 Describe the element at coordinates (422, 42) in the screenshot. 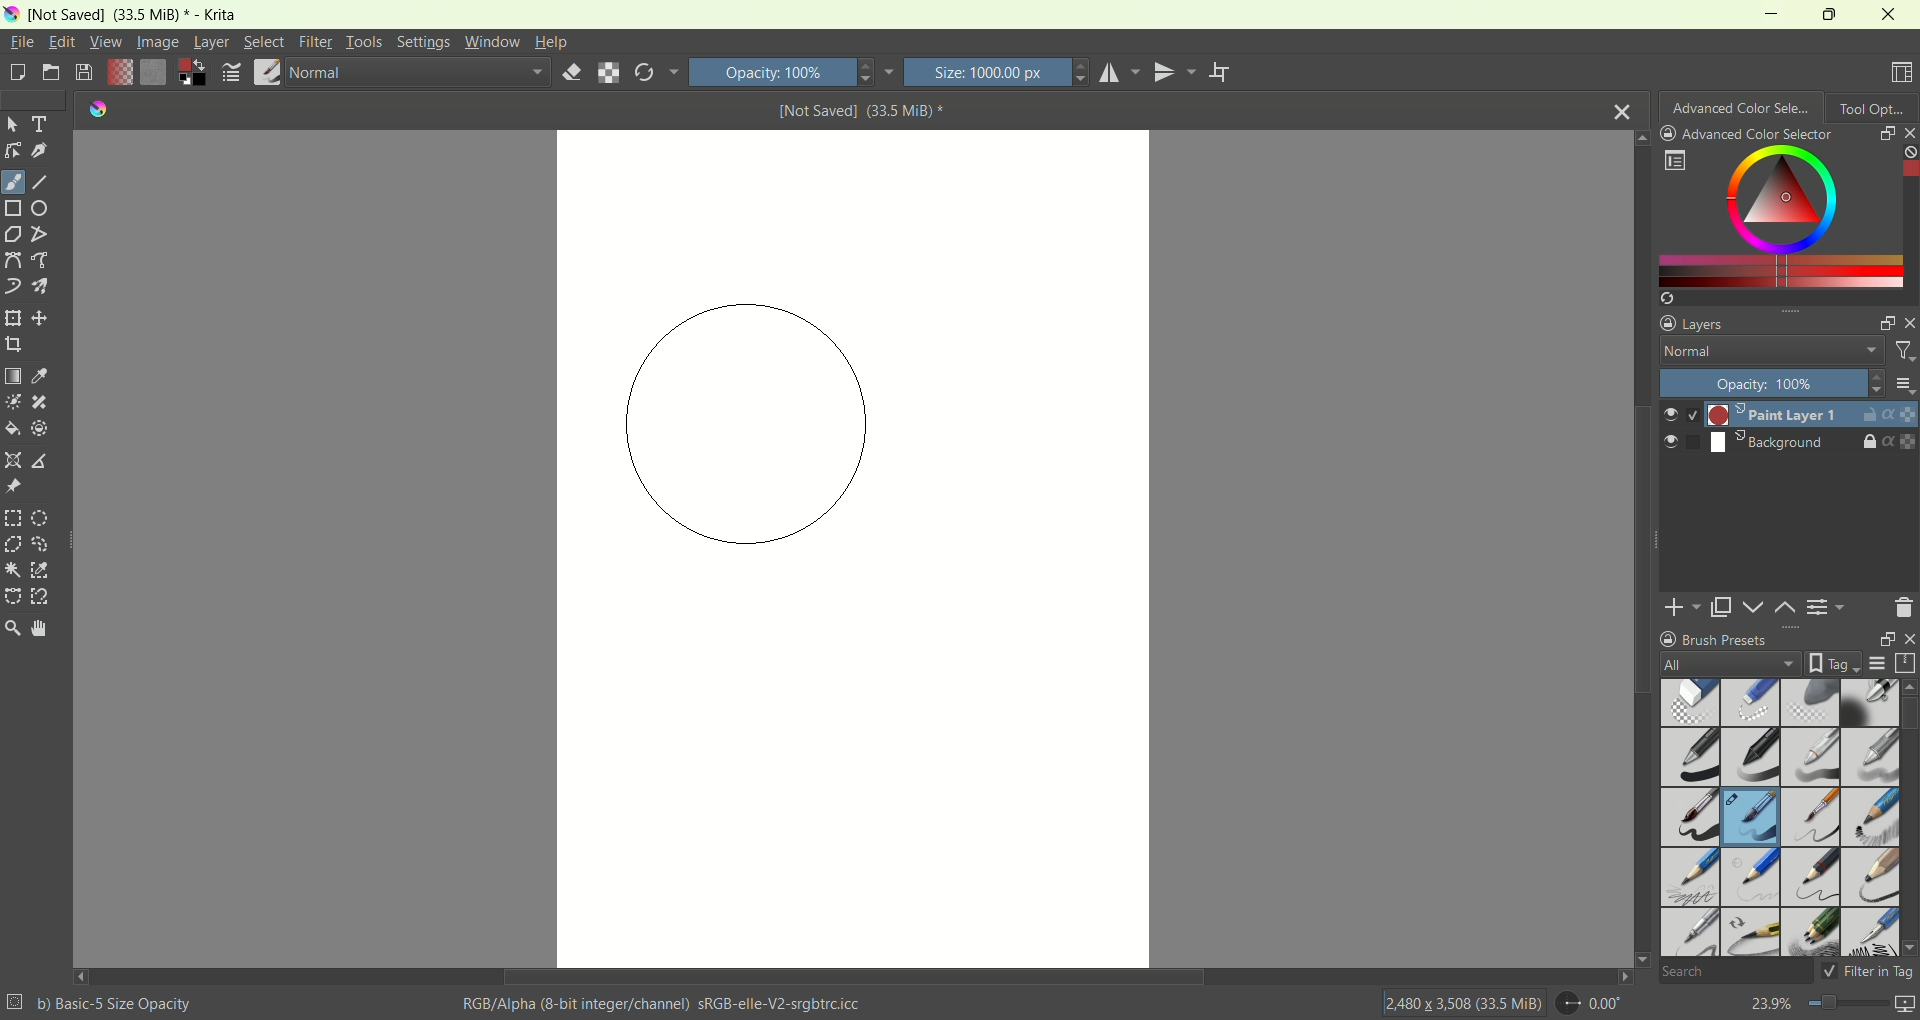

I see `settings` at that location.